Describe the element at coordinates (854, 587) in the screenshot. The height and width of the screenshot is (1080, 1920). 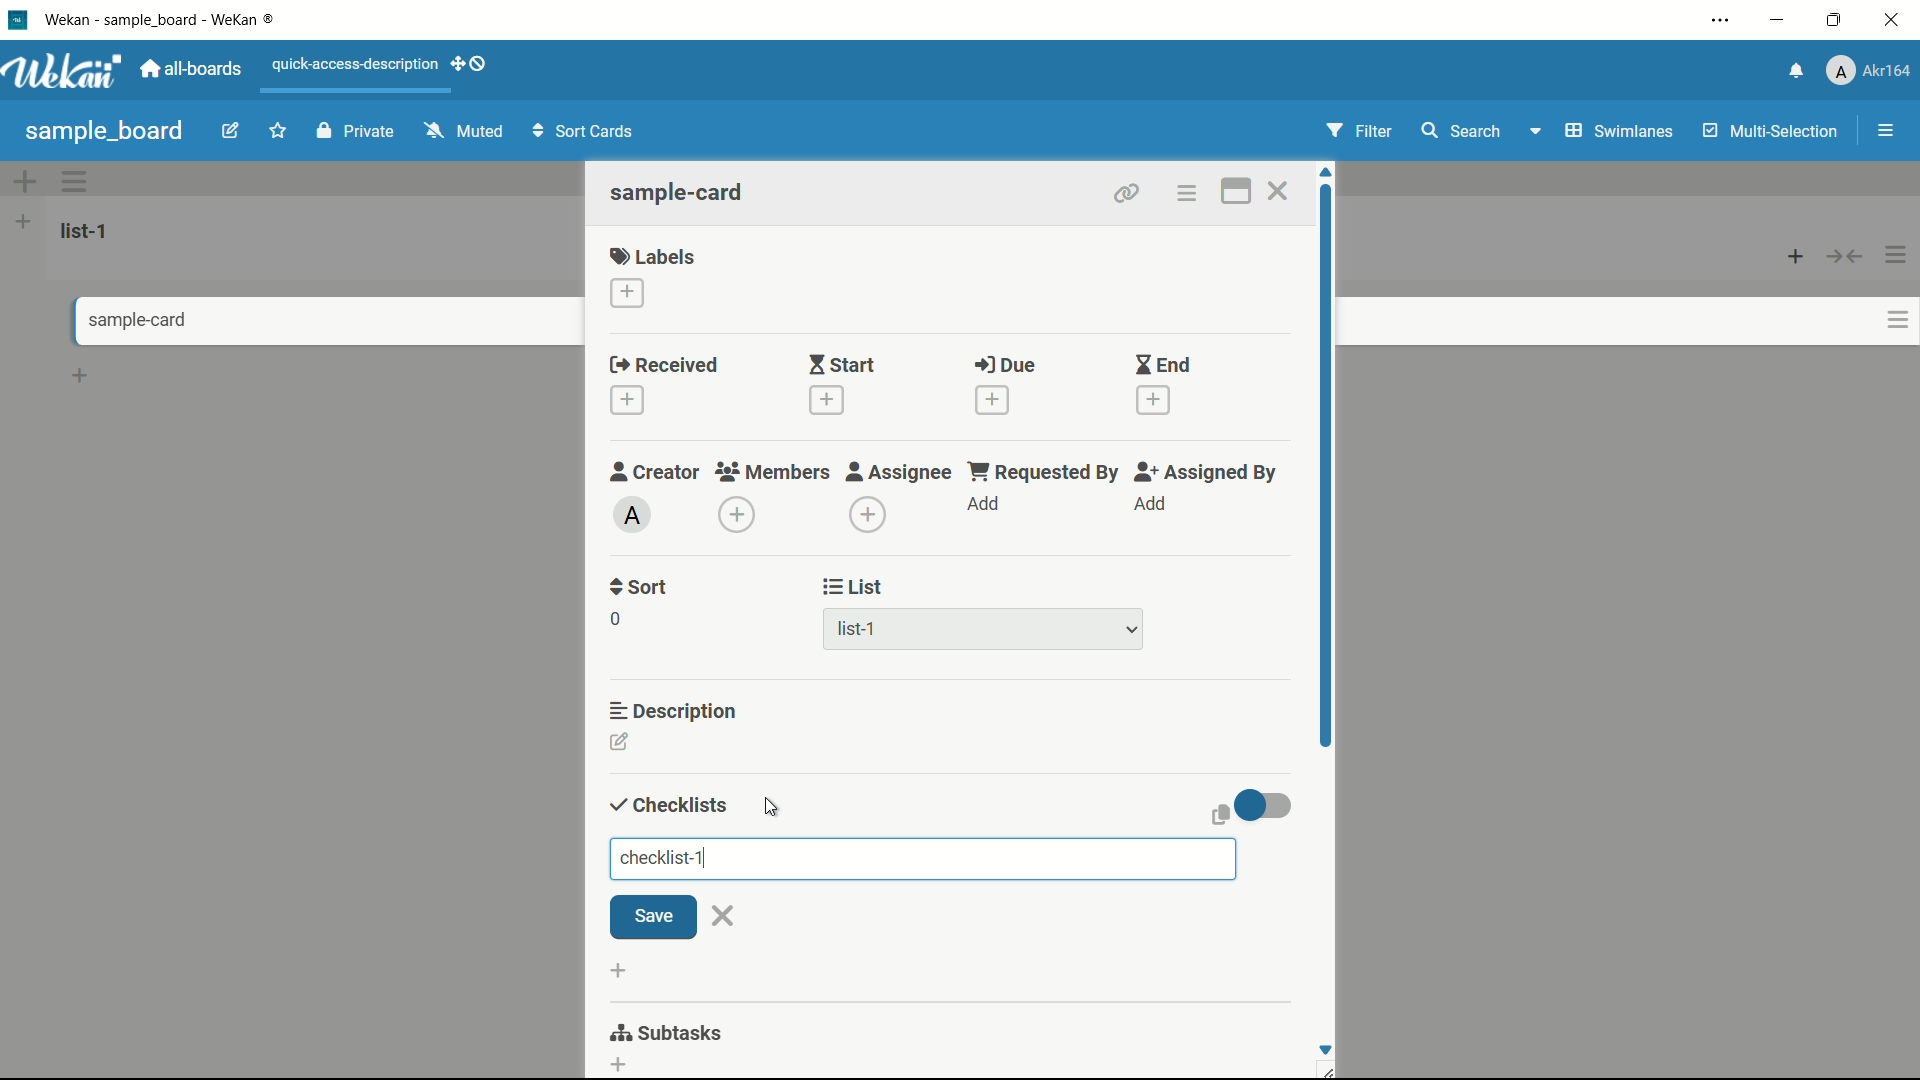
I see `list` at that location.